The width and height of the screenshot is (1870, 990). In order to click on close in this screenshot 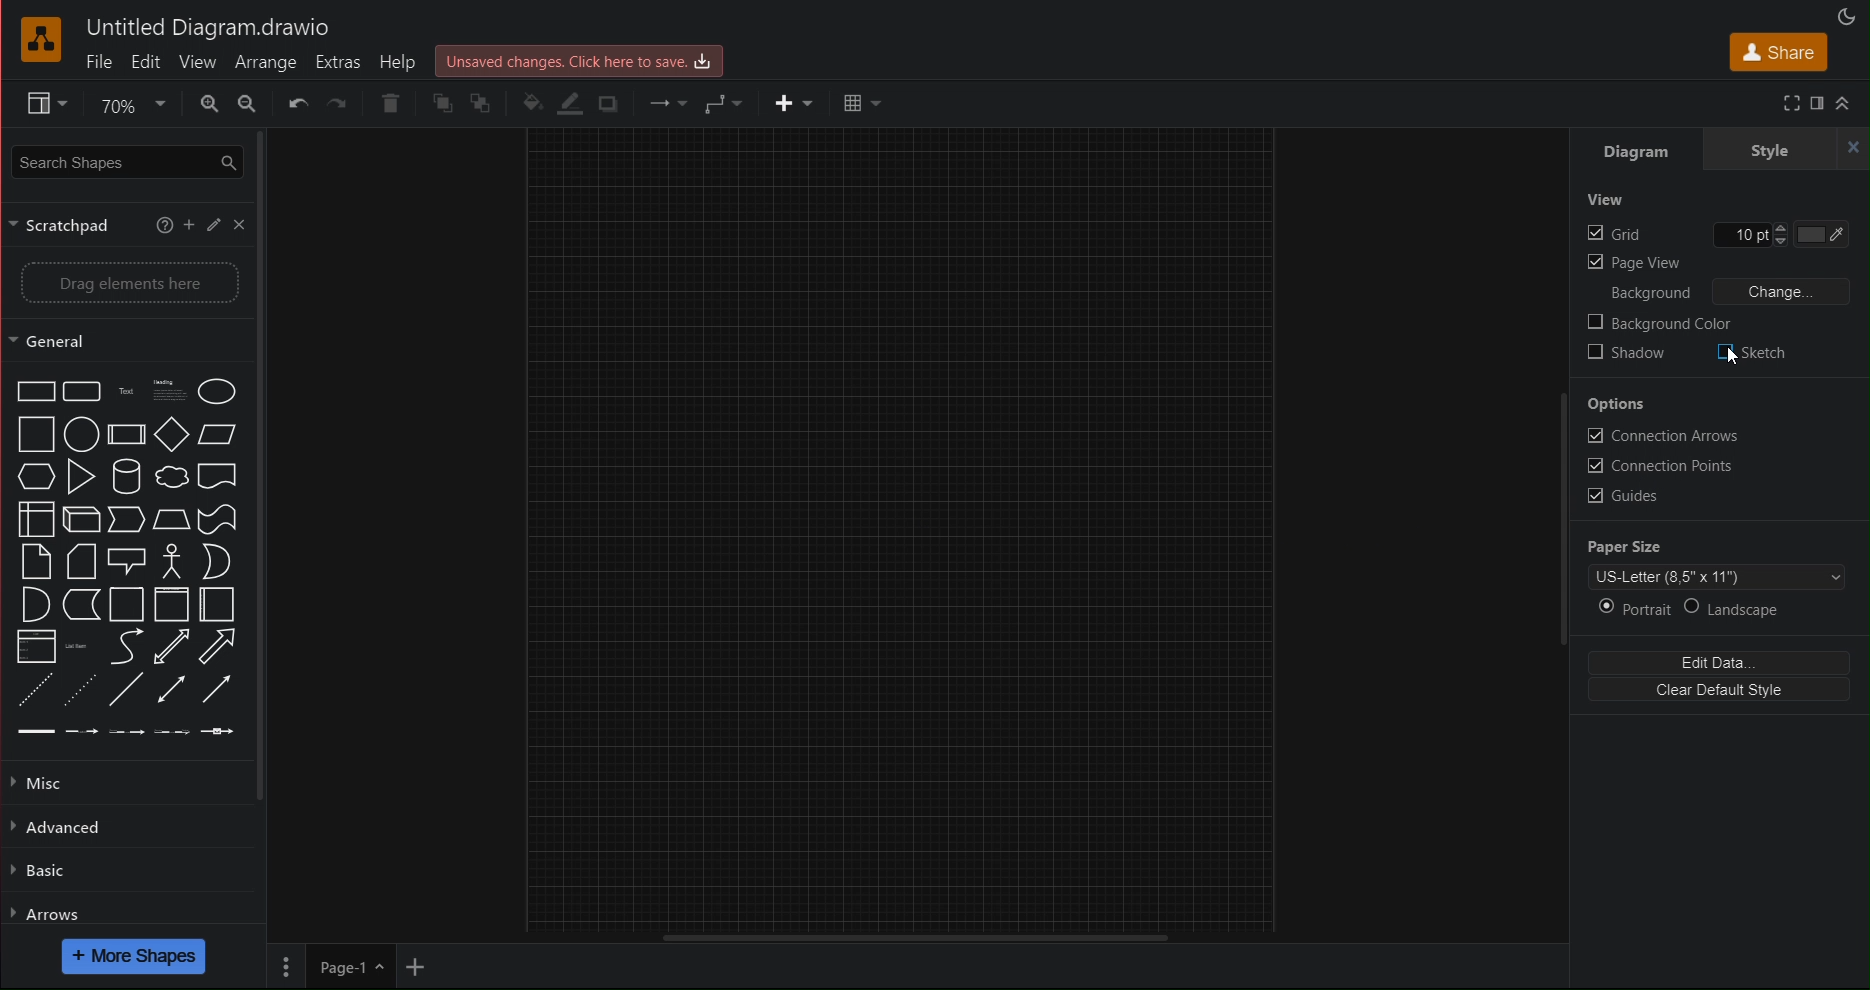, I will do `click(241, 227)`.